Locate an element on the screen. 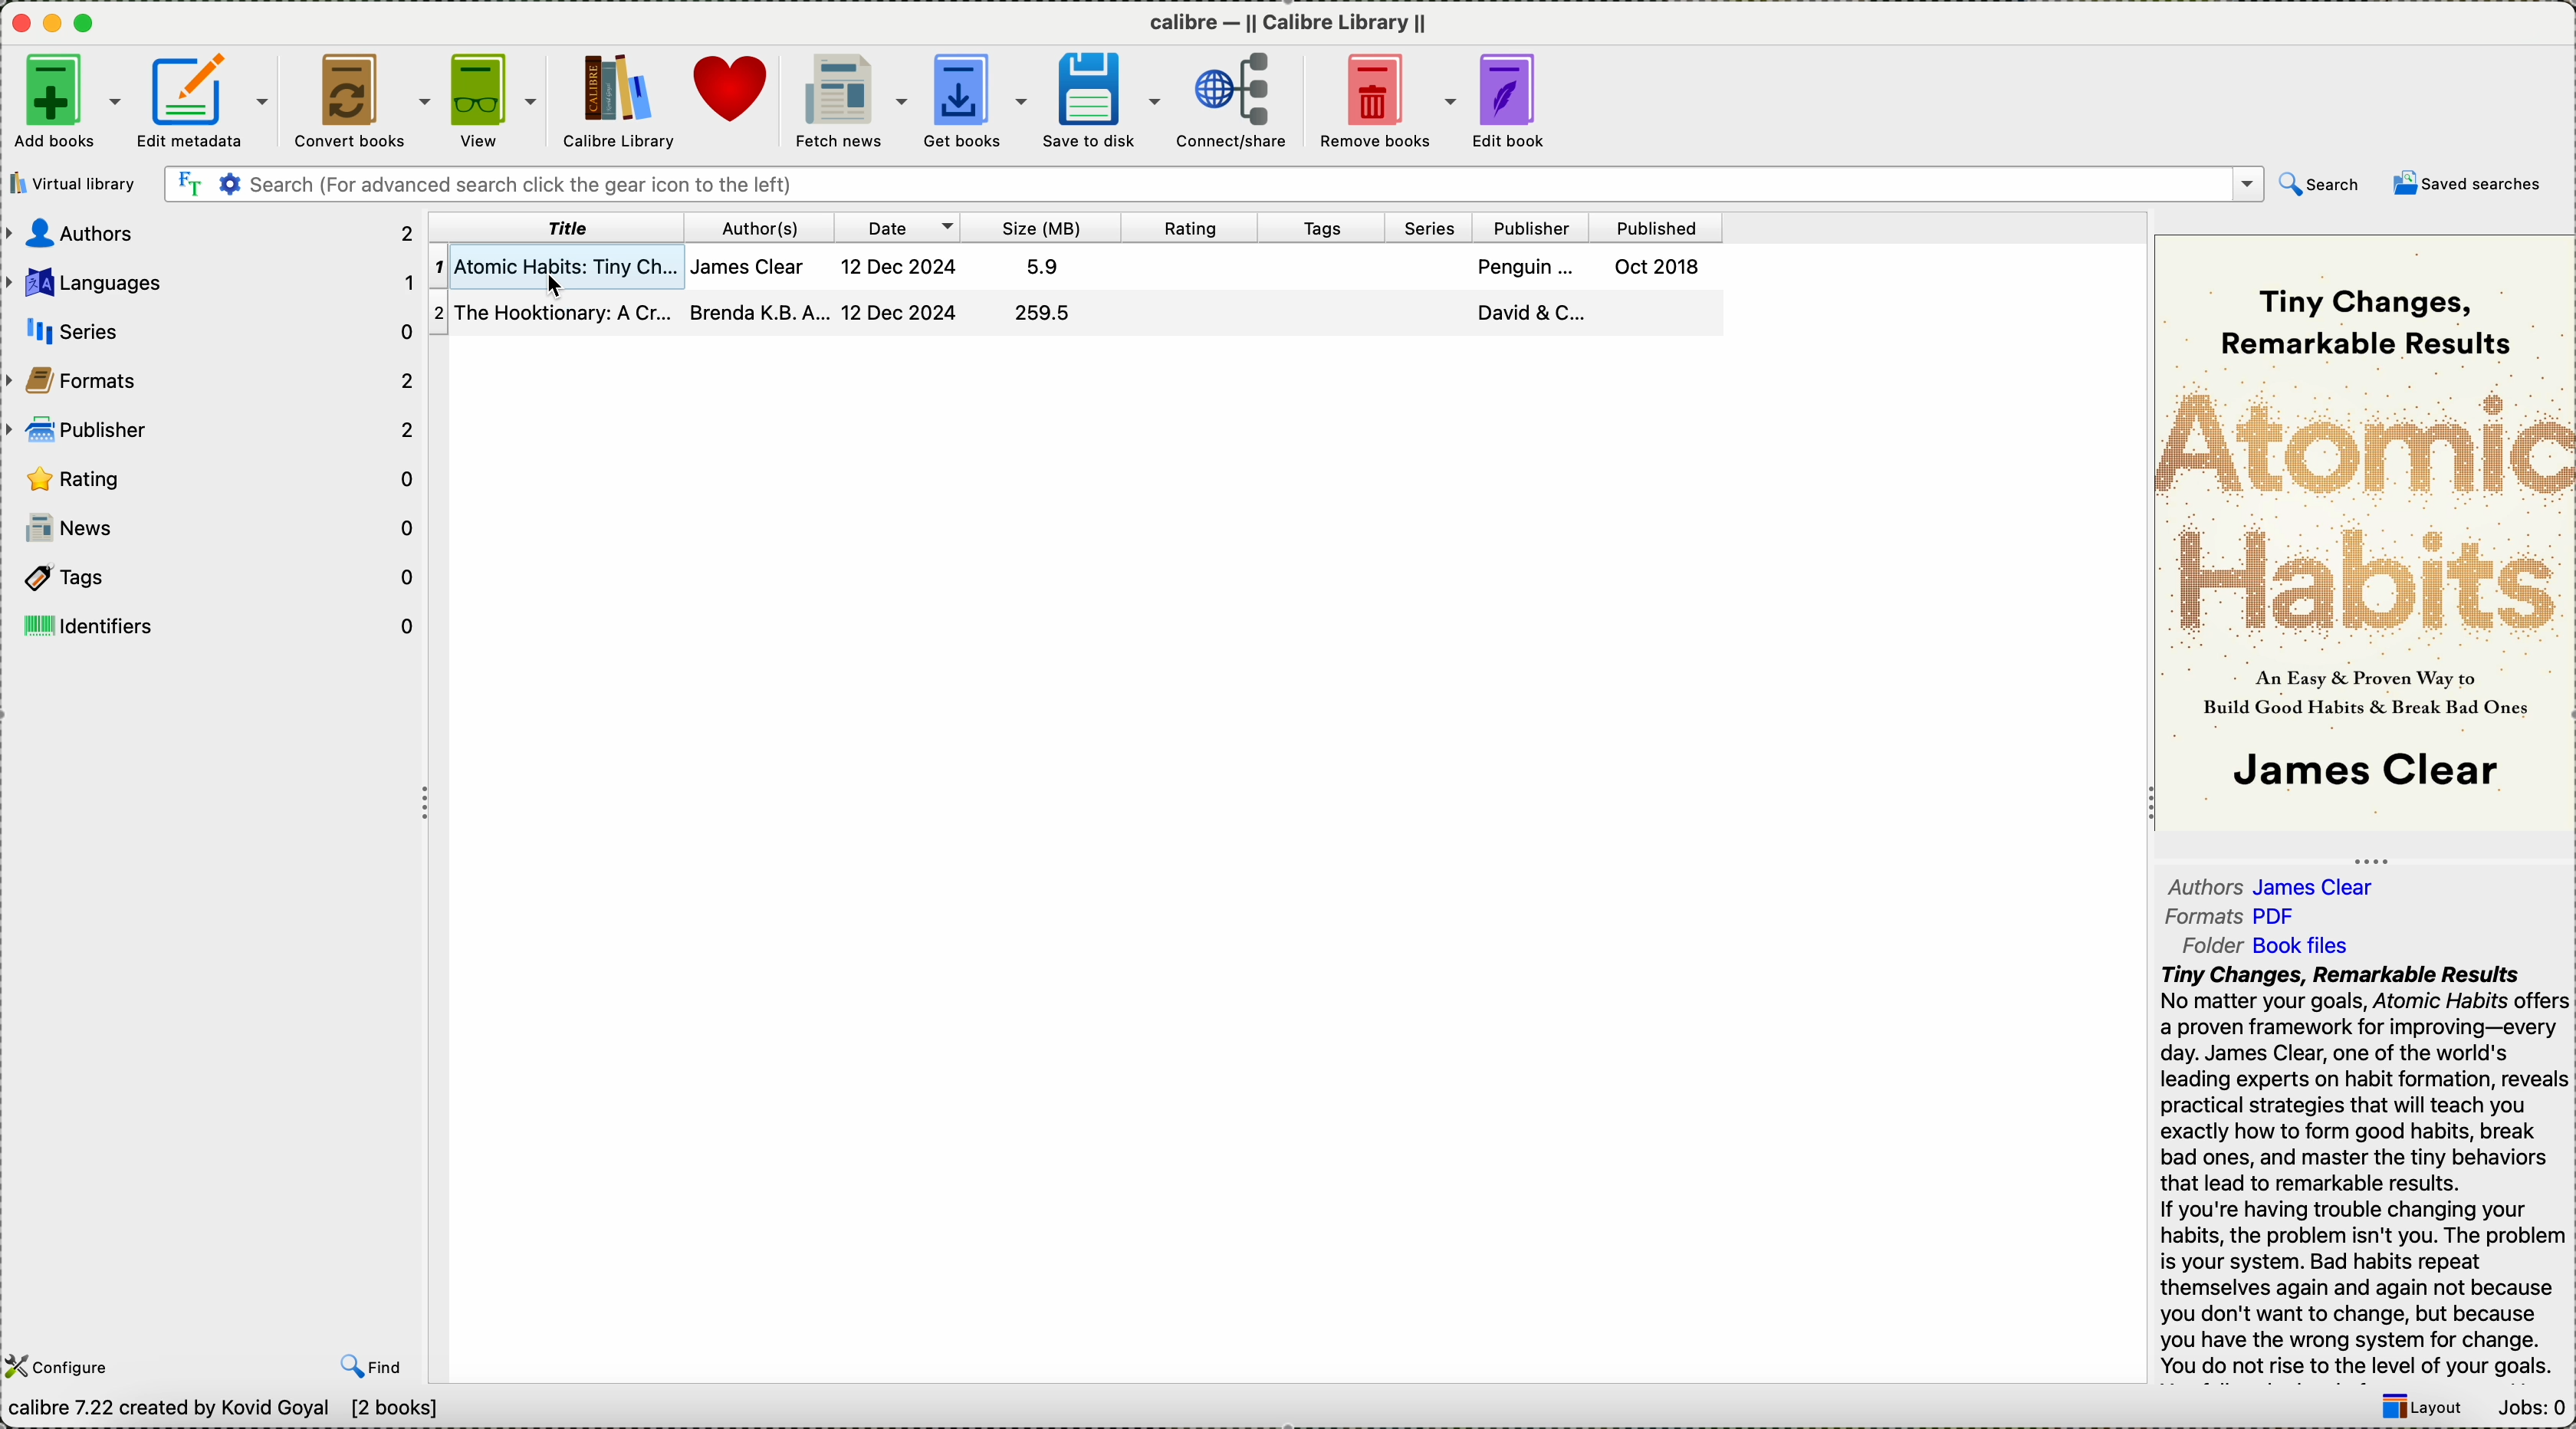  edit metadata is located at coordinates (208, 99).